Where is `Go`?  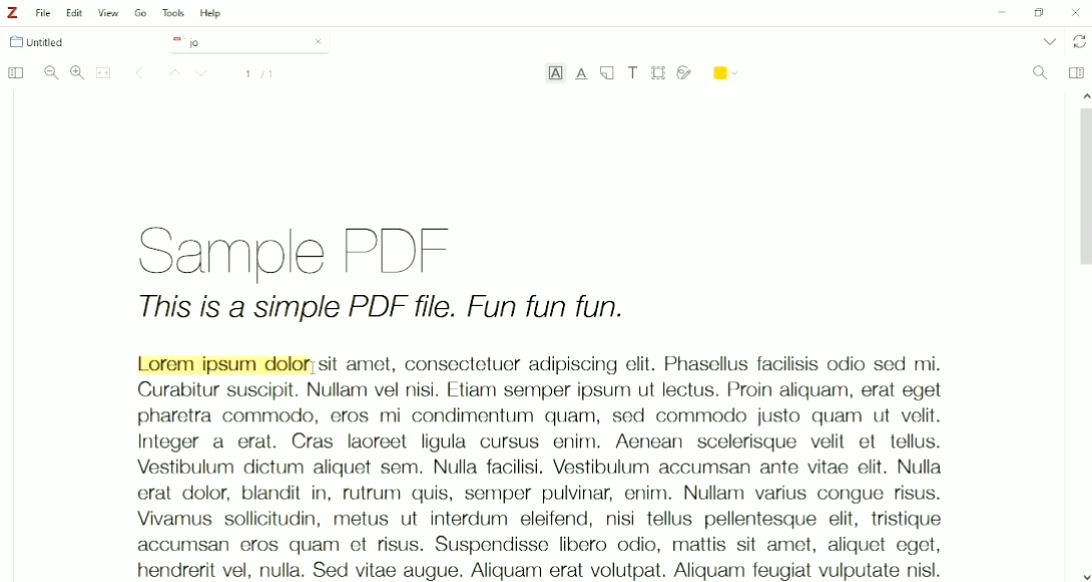
Go is located at coordinates (141, 12).